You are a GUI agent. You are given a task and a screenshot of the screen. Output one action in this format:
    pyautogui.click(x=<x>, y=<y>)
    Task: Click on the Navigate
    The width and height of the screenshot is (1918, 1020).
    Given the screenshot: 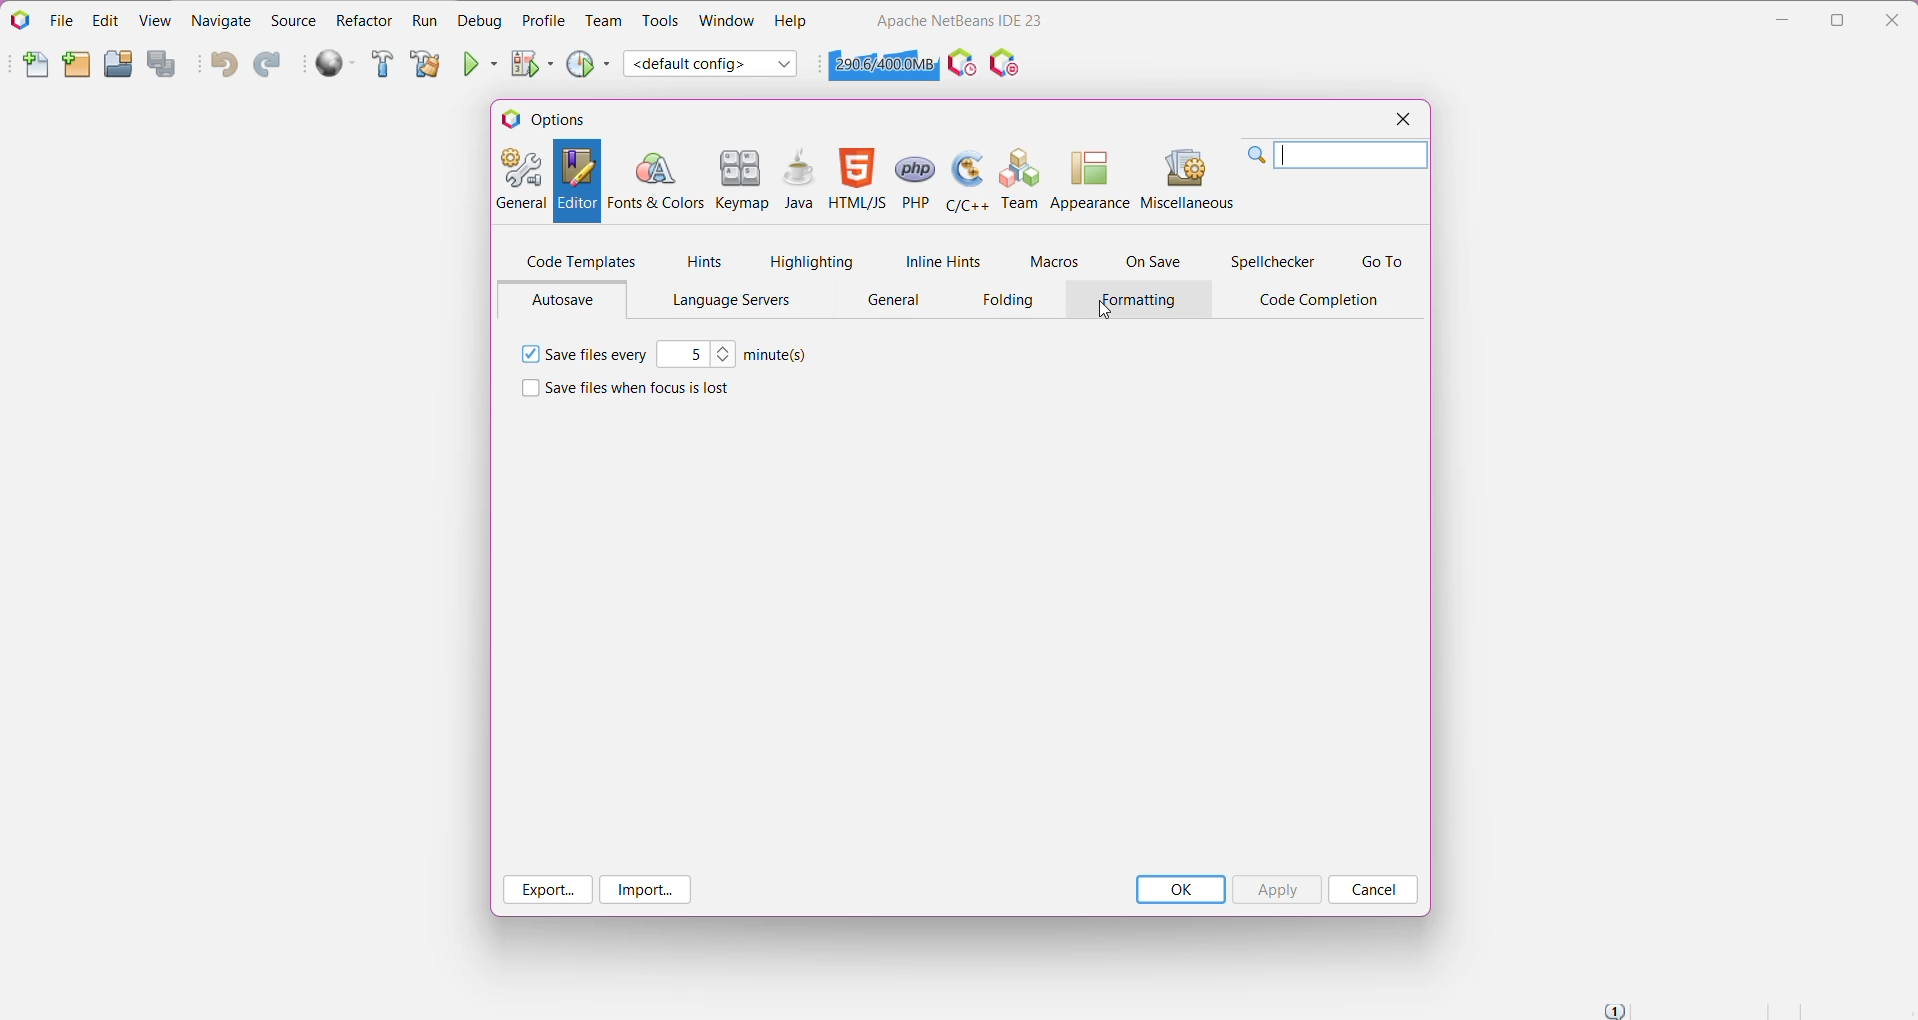 What is the action you would take?
    pyautogui.click(x=224, y=19)
    